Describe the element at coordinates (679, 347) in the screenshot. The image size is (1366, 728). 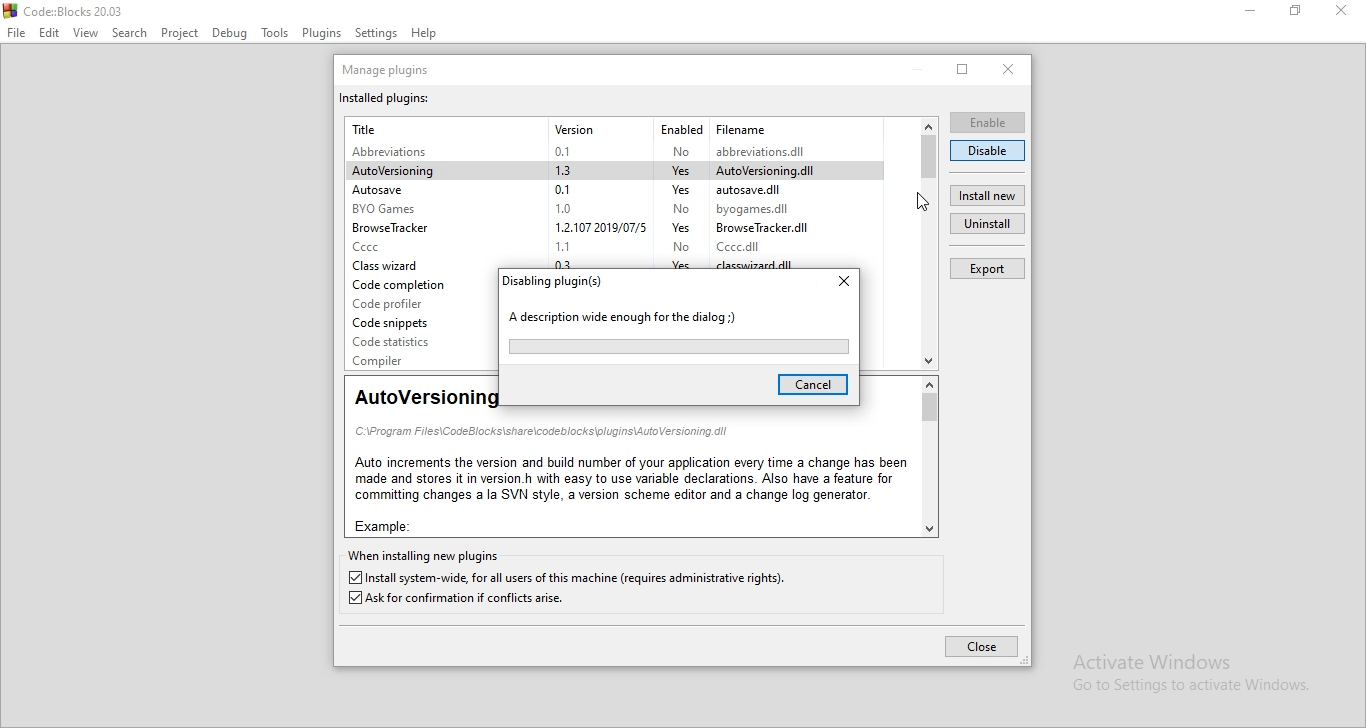
I see `progress bar` at that location.